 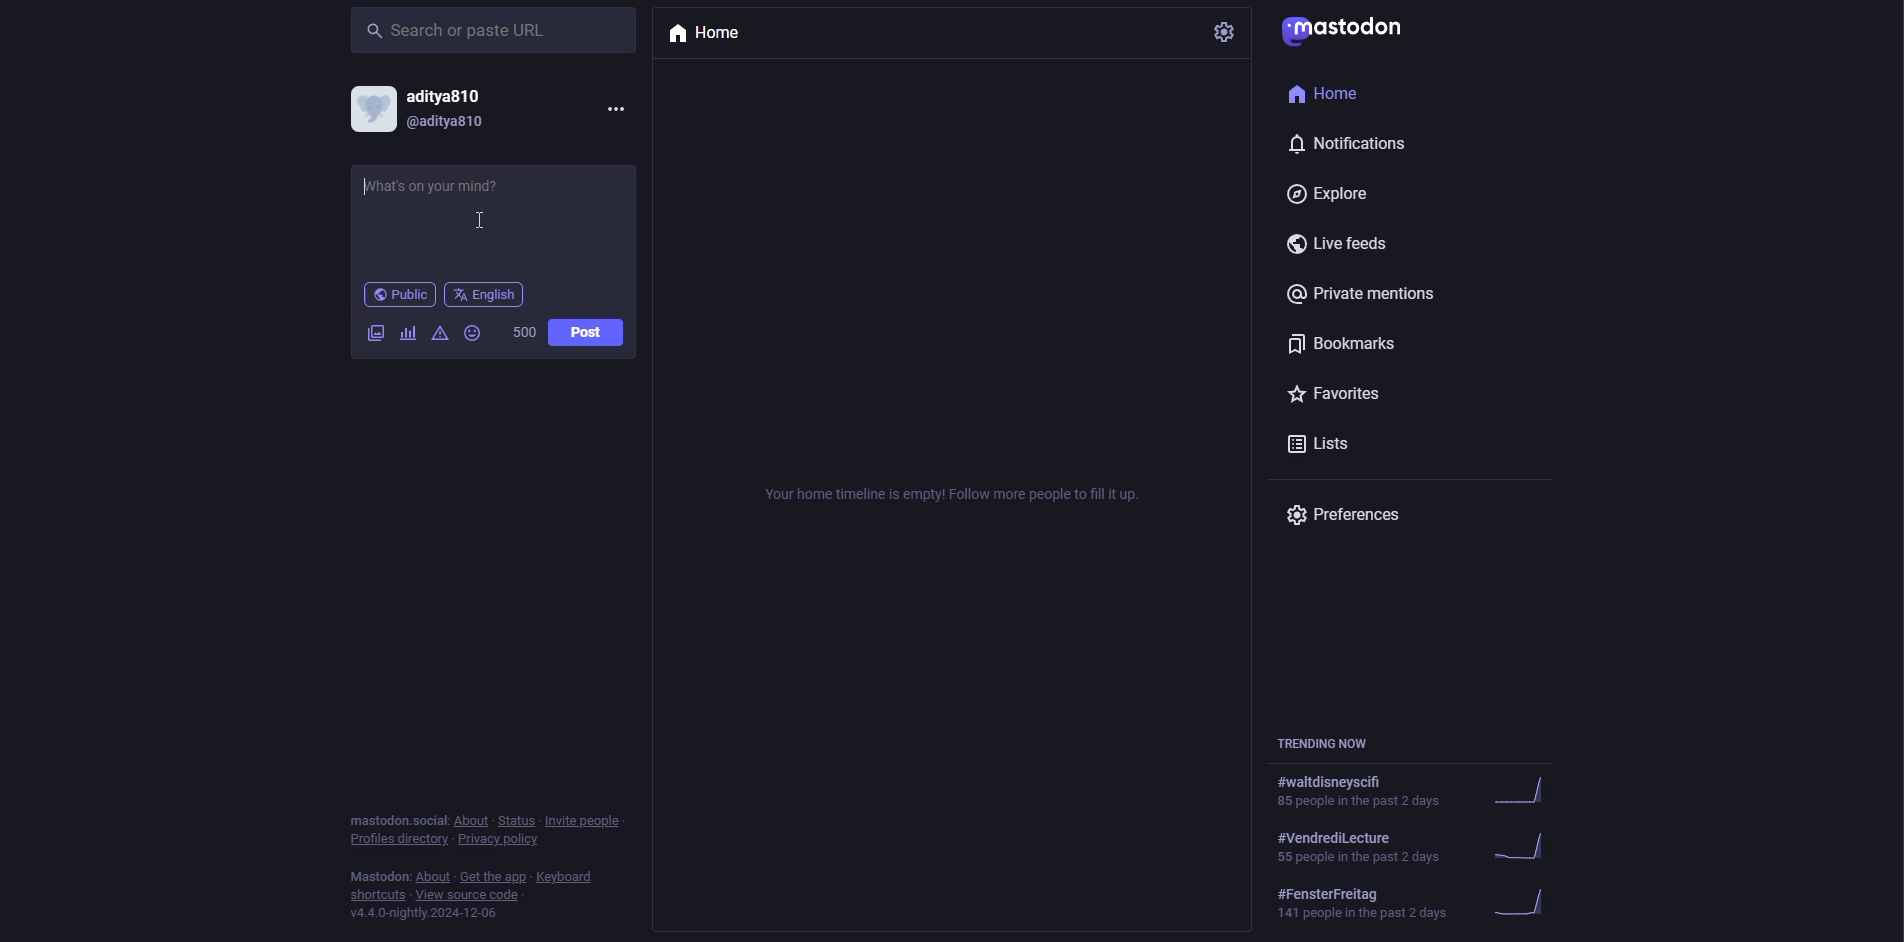 I want to click on info, so click(x=490, y=862).